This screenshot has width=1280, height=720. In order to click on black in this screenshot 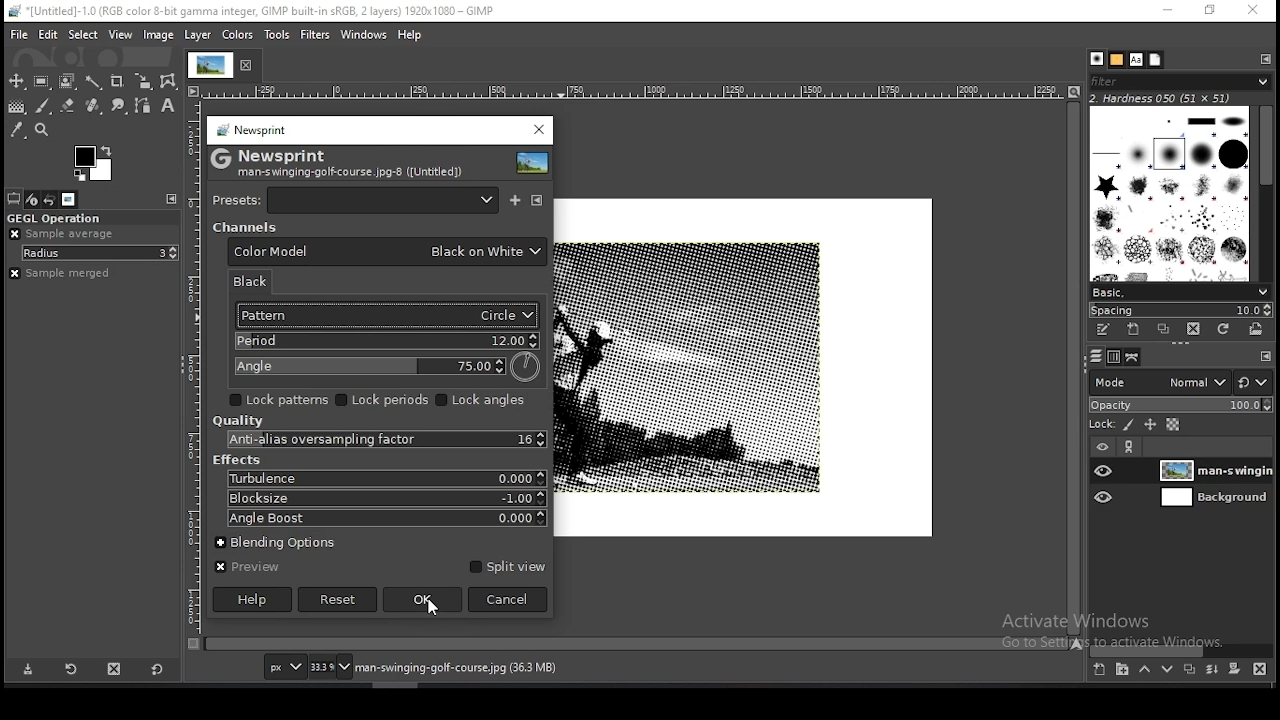, I will do `click(258, 281)`.